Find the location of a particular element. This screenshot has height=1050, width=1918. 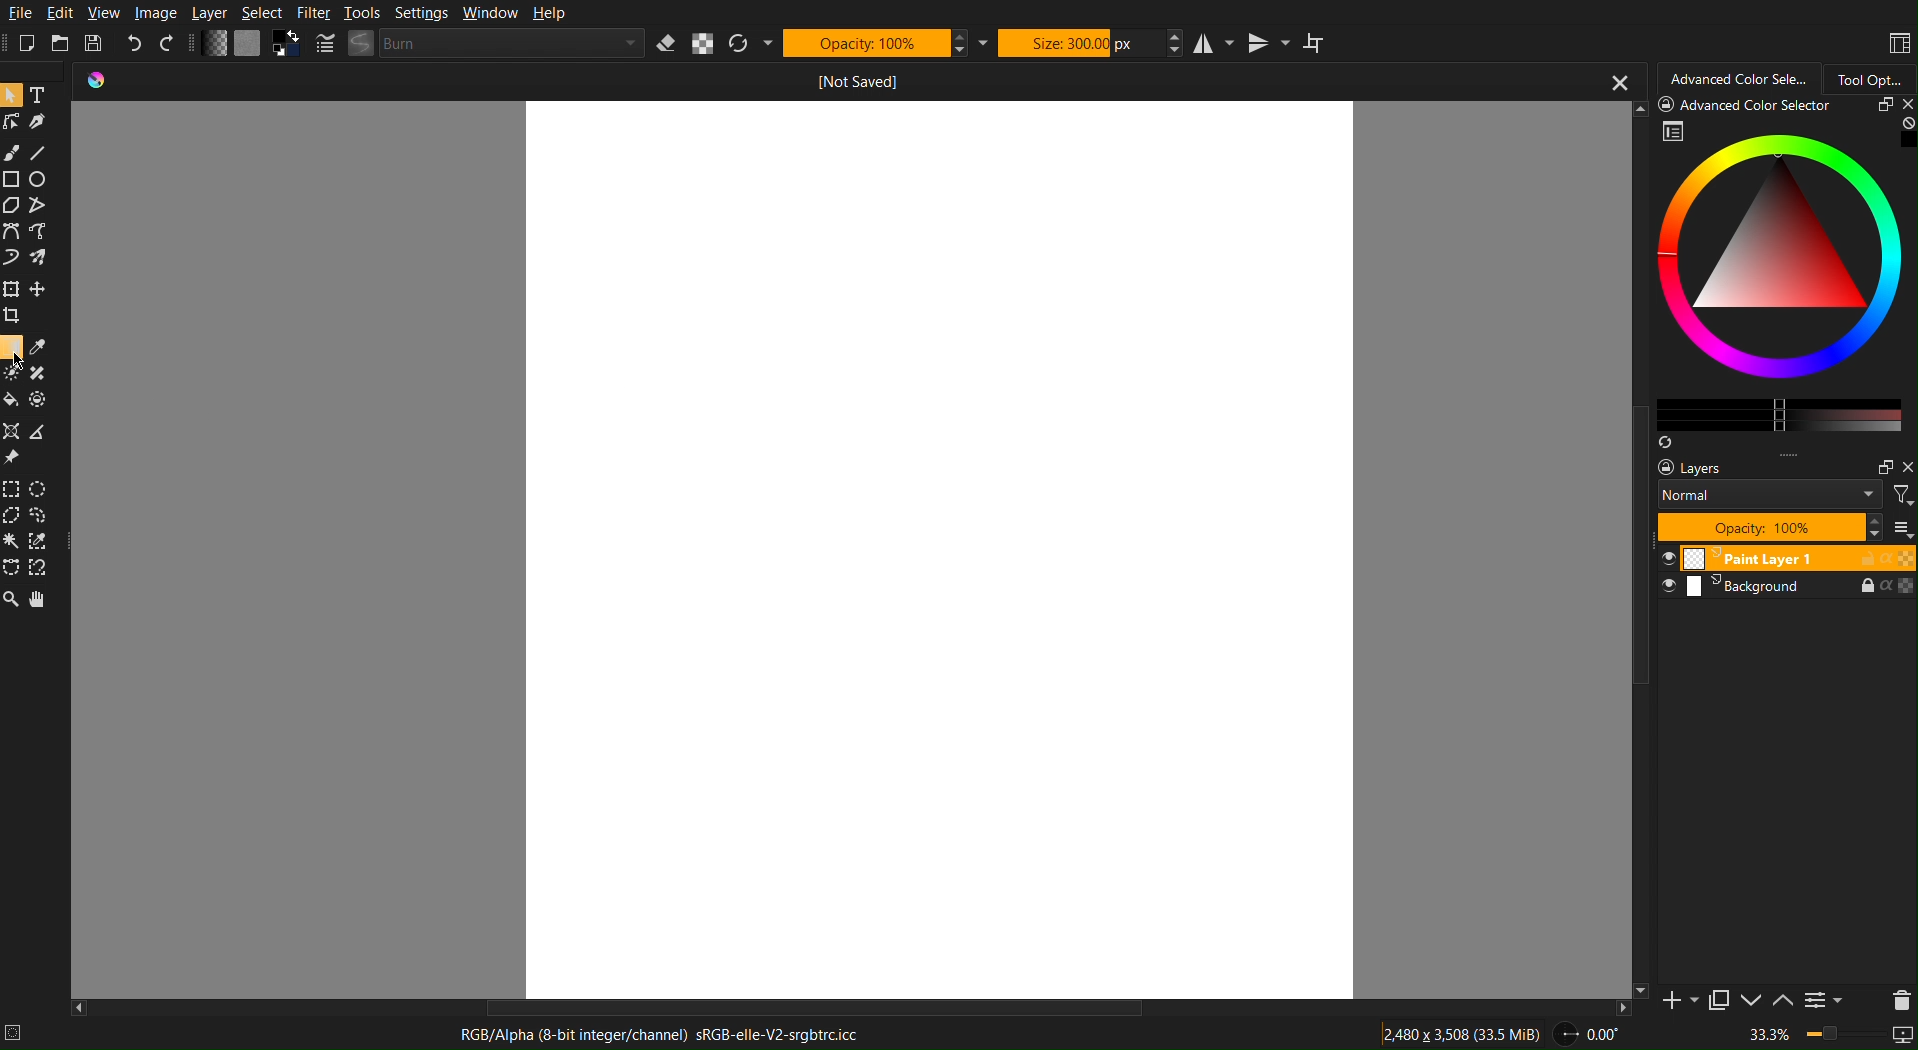

Image is located at coordinates (155, 13).